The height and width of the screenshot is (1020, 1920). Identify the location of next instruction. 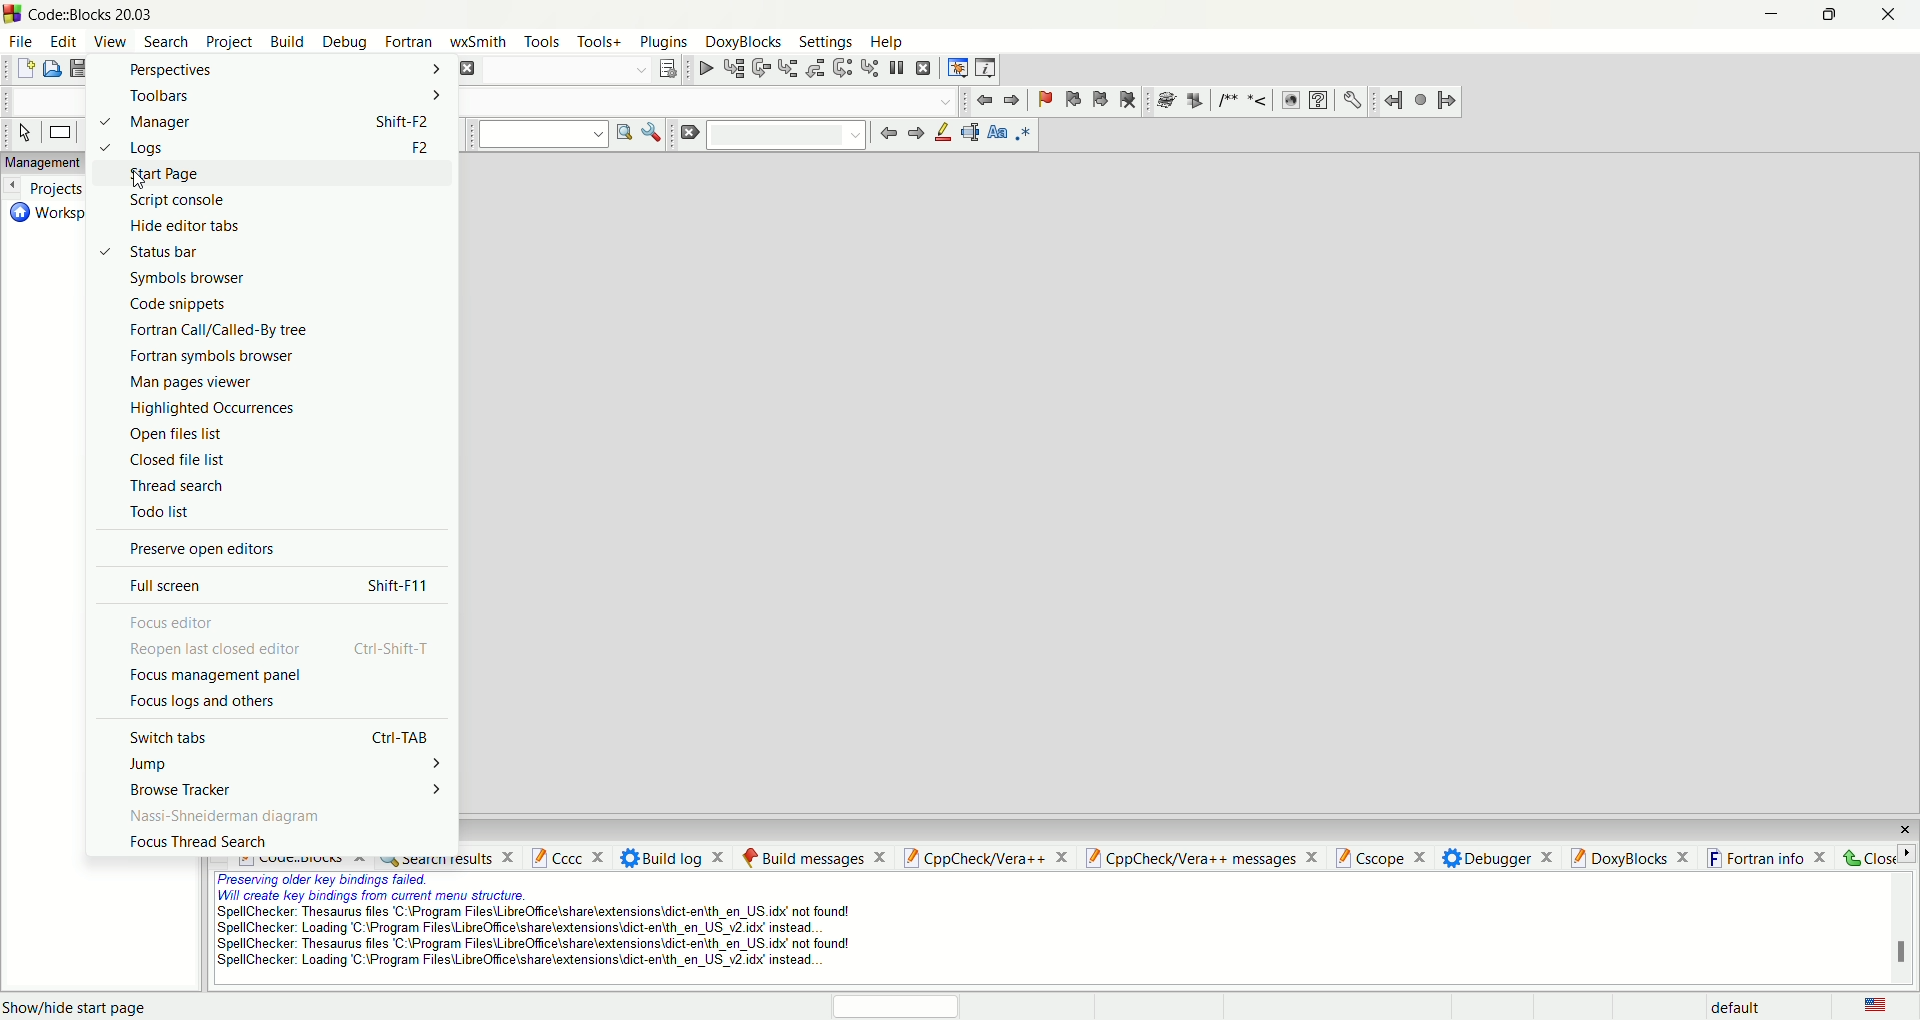
(843, 70).